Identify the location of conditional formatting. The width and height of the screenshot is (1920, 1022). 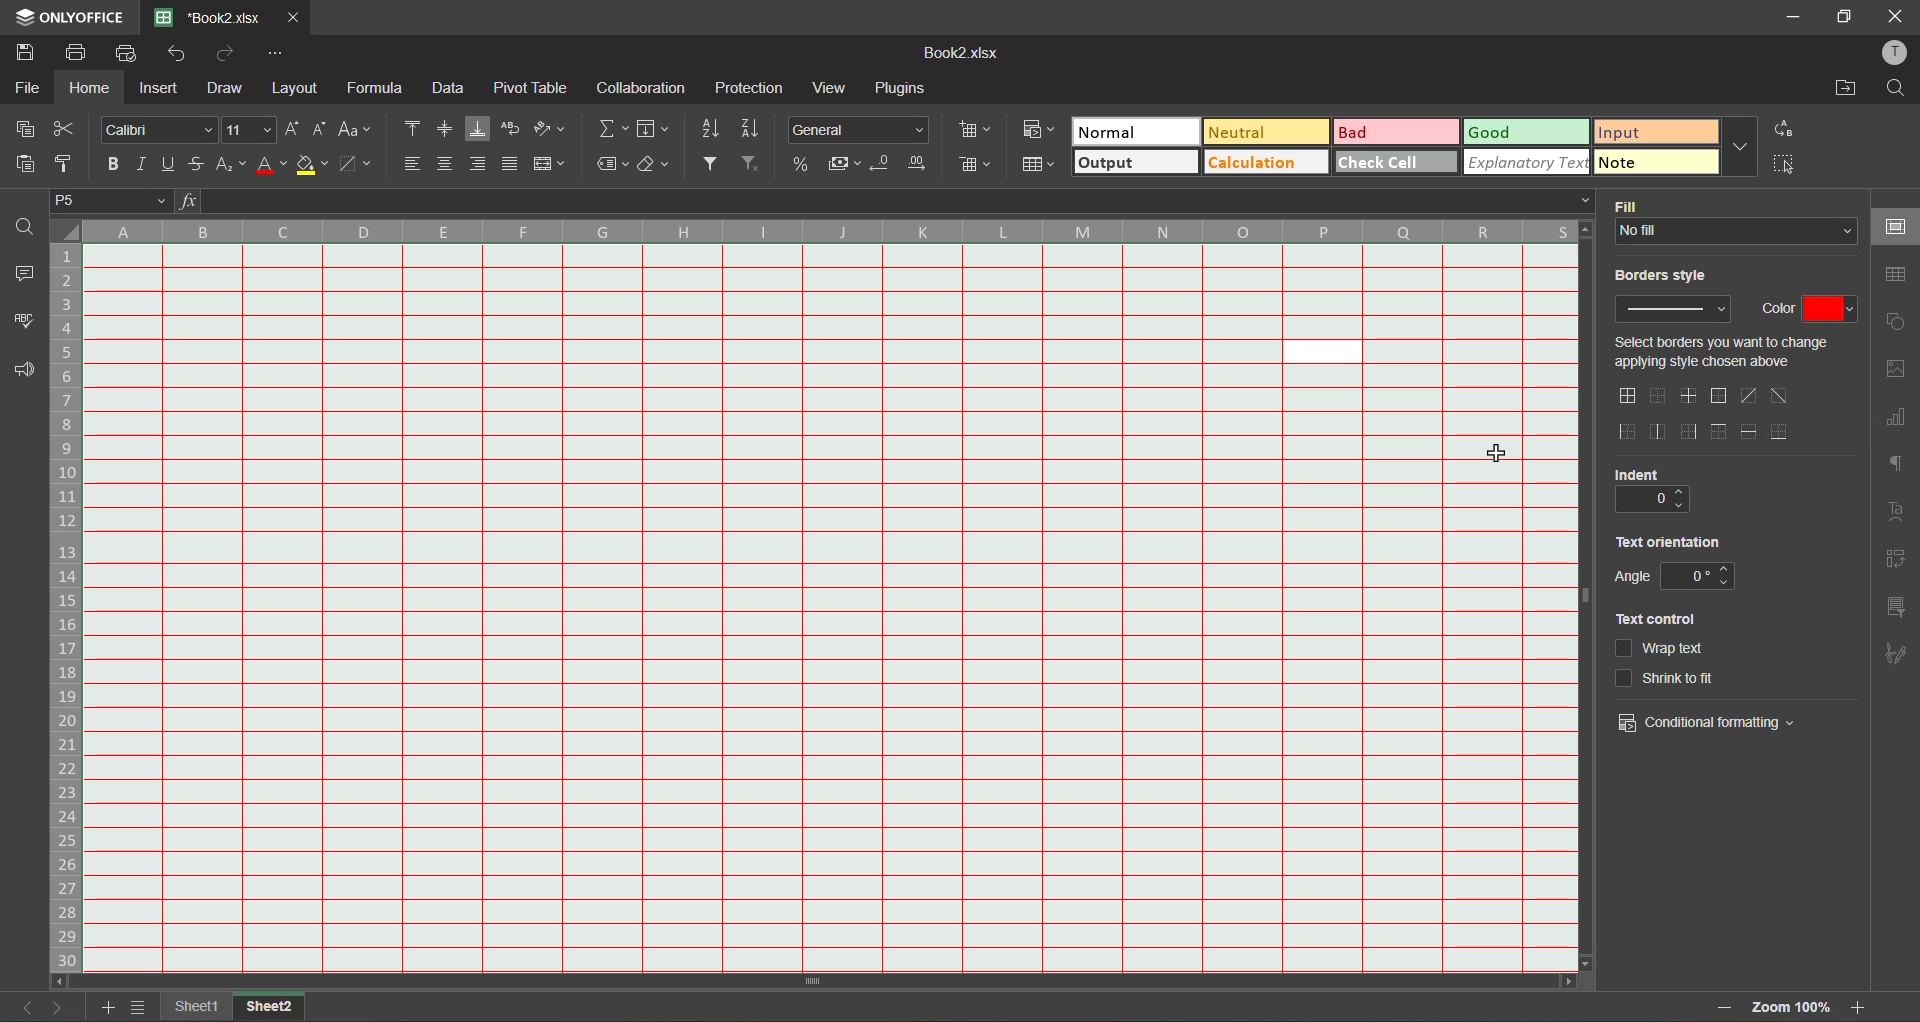
(1033, 131).